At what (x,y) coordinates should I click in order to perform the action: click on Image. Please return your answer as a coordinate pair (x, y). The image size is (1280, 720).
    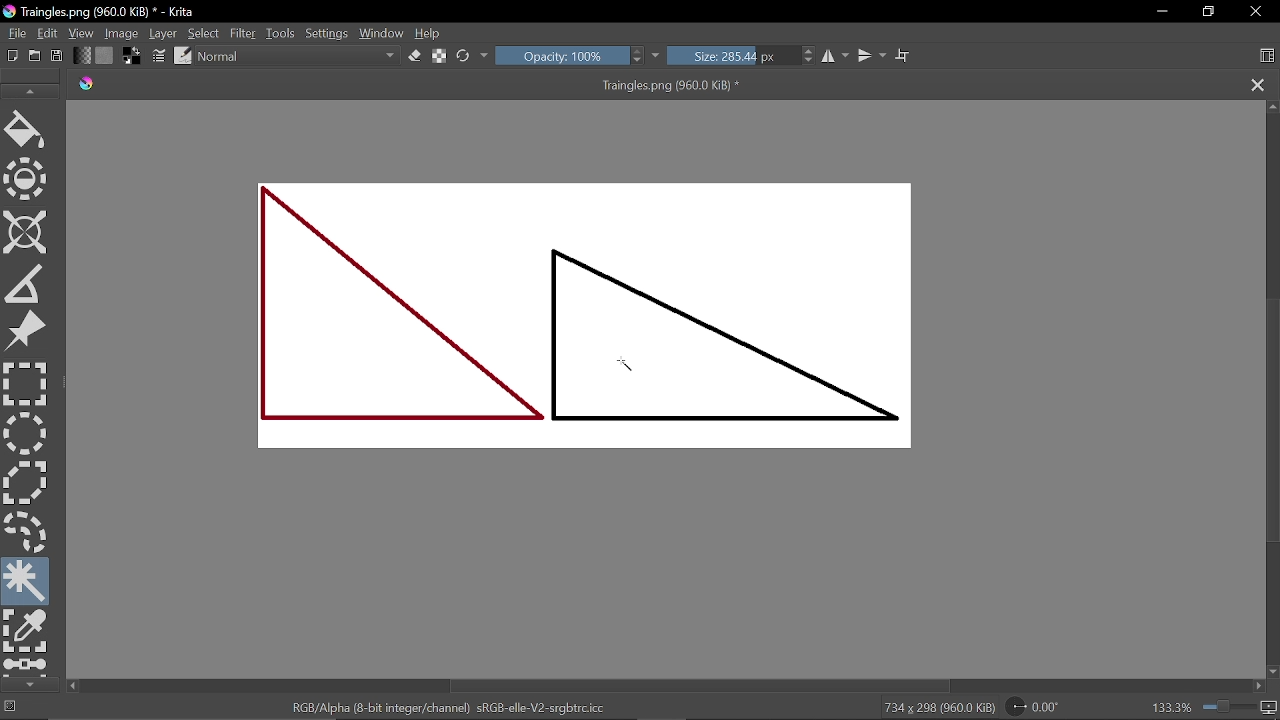
    Looking at the image, I should click on (122, 32).